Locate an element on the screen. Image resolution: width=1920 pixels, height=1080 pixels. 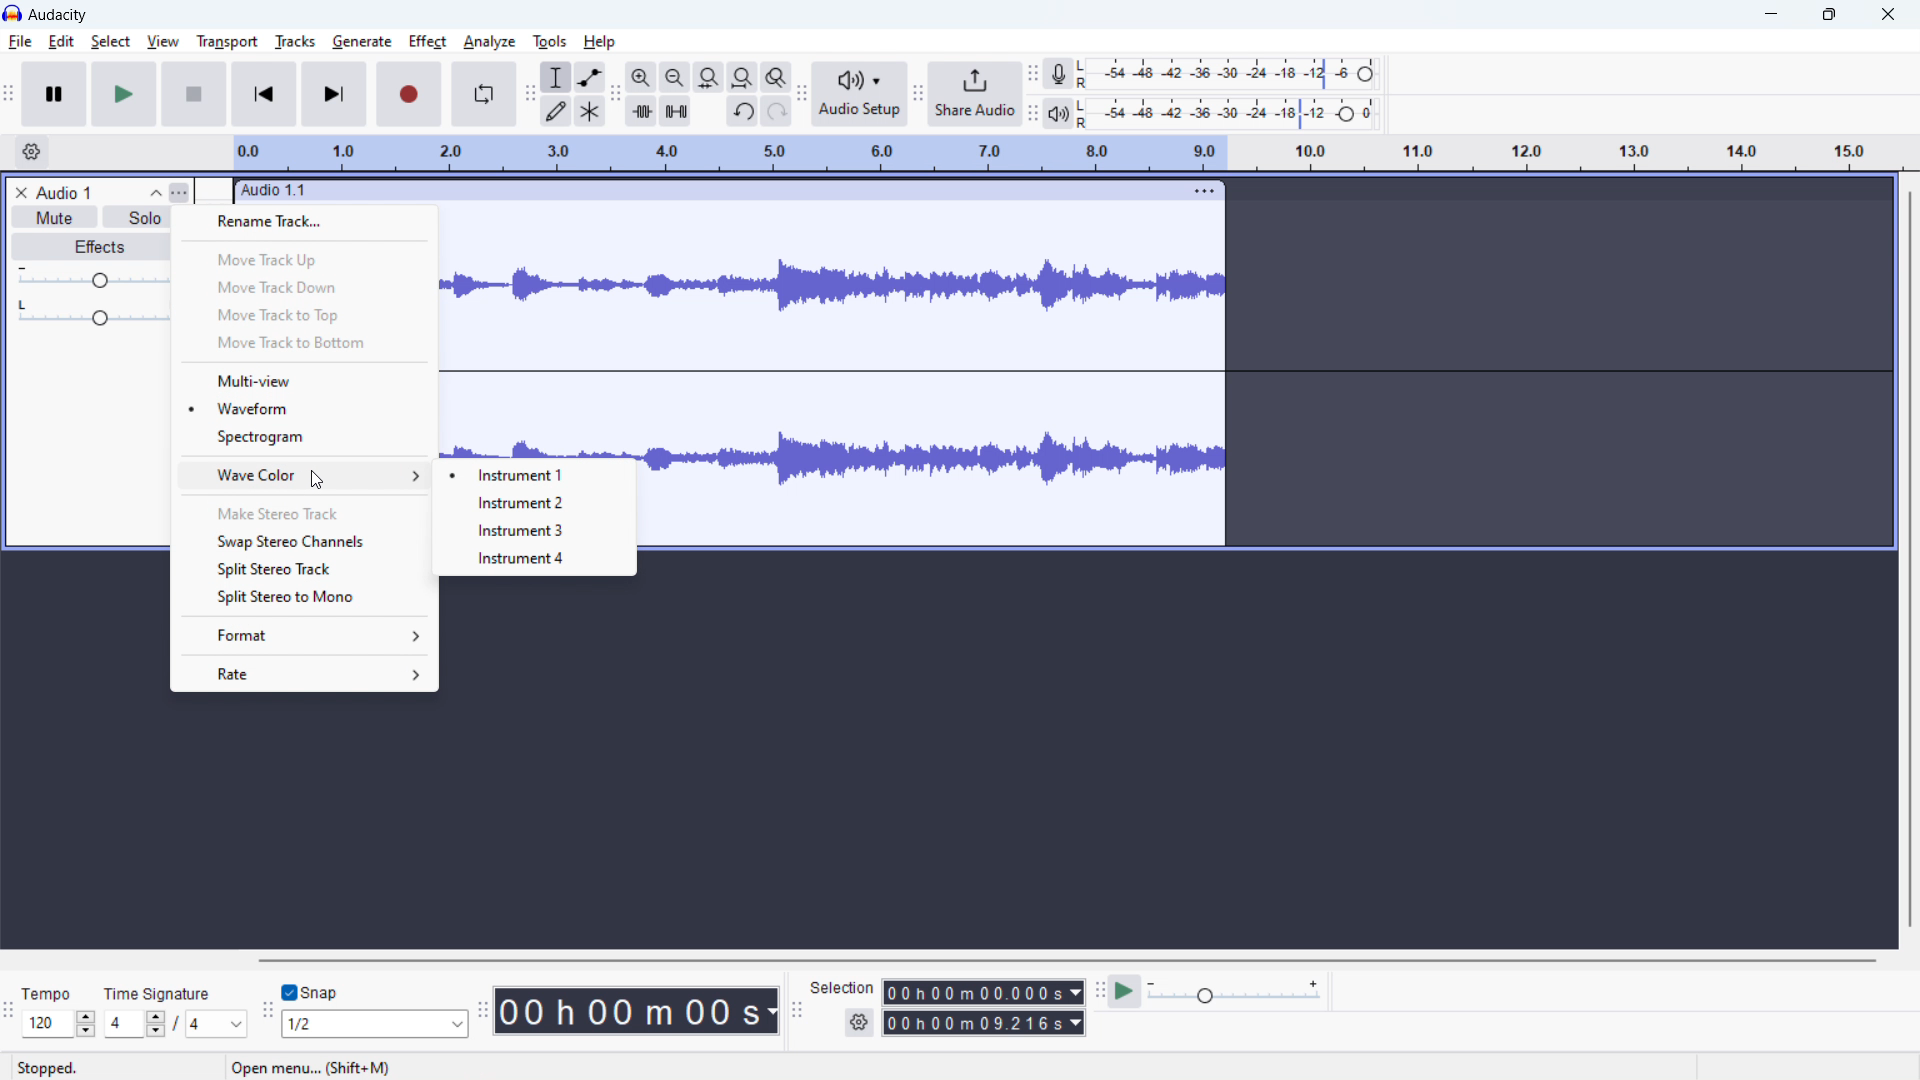
click to move is located at coordinates (699, 190).